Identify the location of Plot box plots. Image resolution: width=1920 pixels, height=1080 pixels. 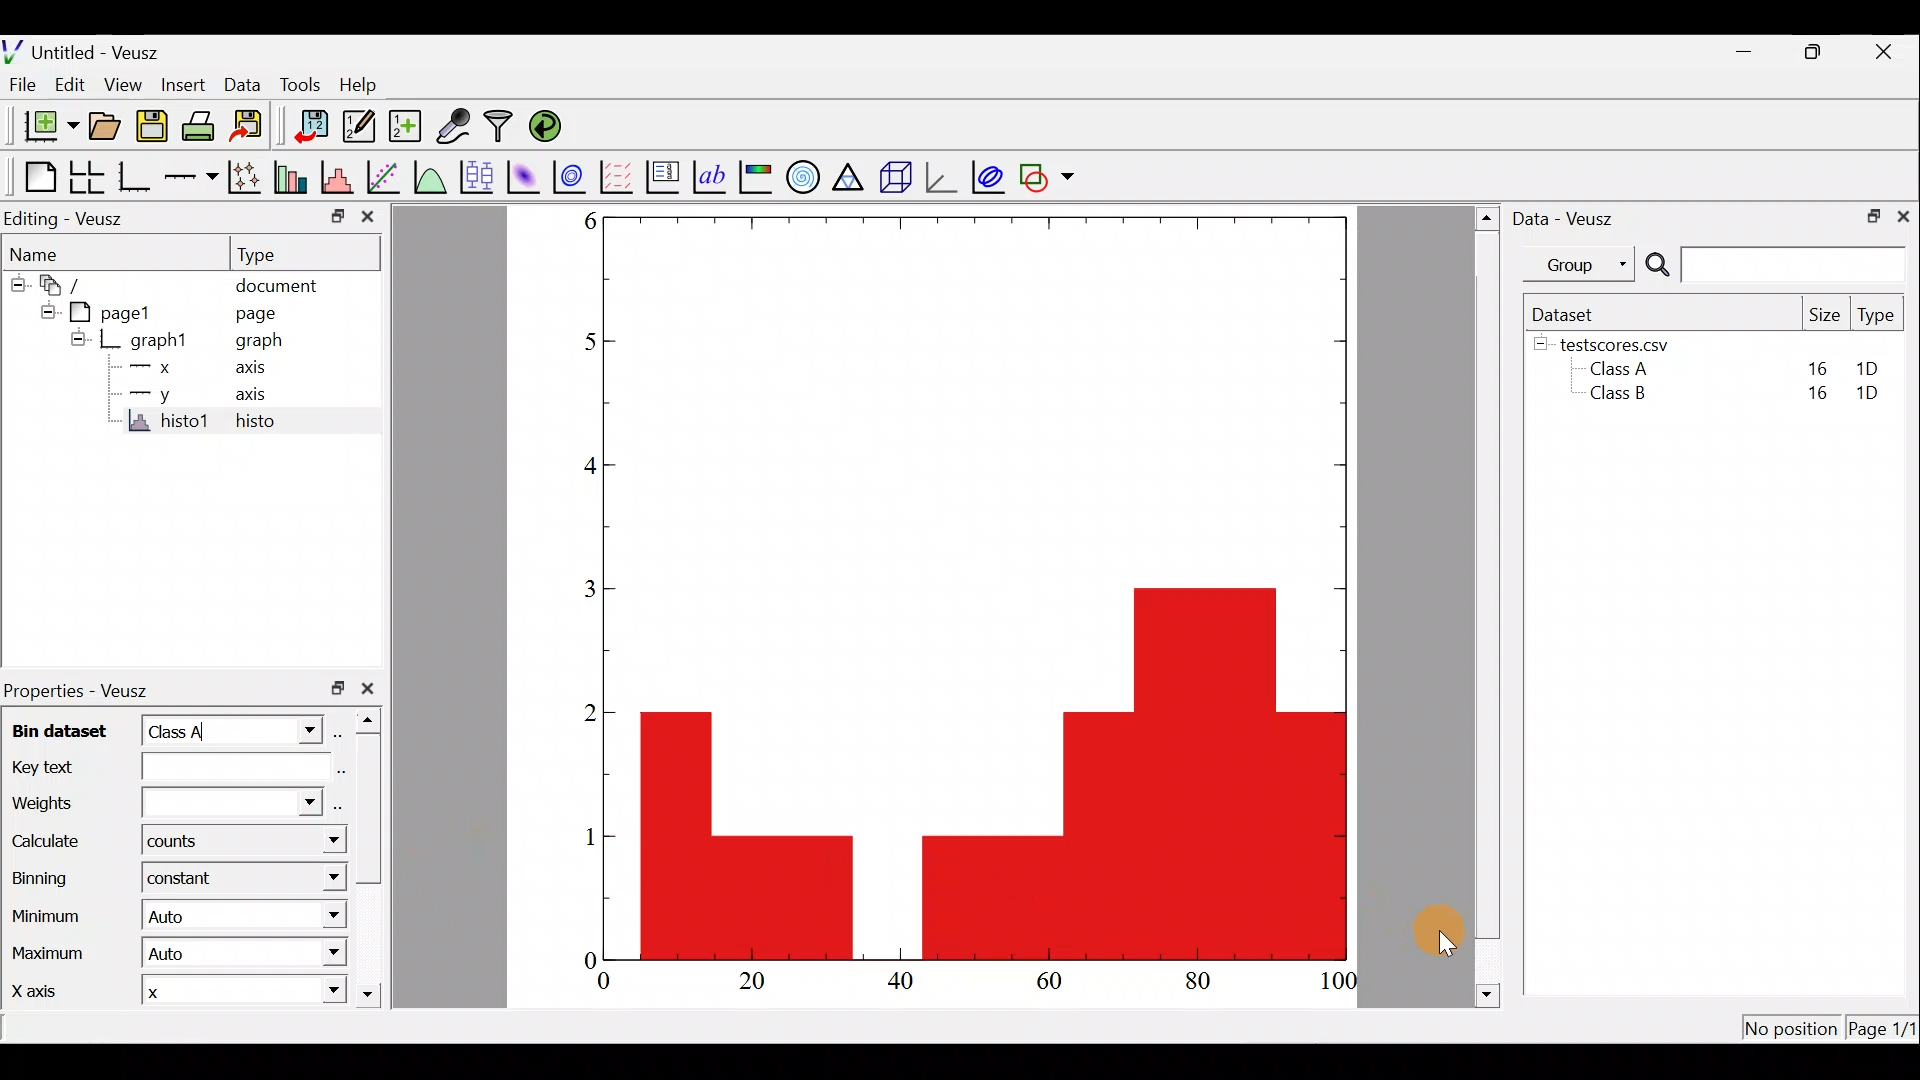
(475, 175).